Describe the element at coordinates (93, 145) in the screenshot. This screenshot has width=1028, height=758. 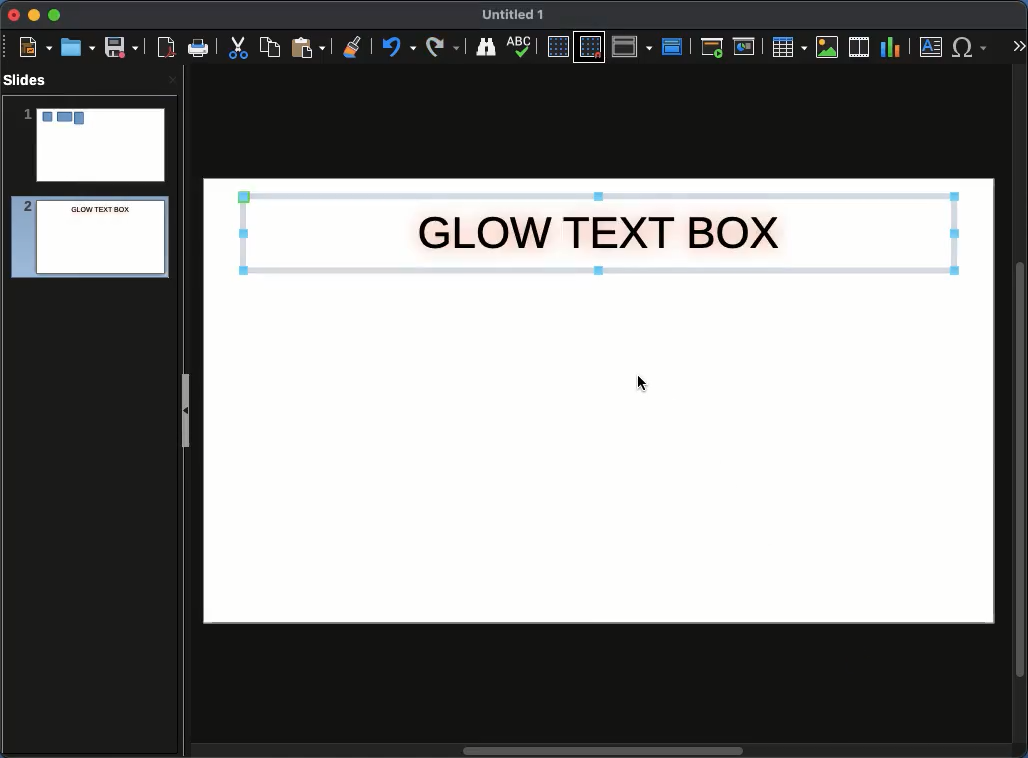
I see `Slide 1` at that location.